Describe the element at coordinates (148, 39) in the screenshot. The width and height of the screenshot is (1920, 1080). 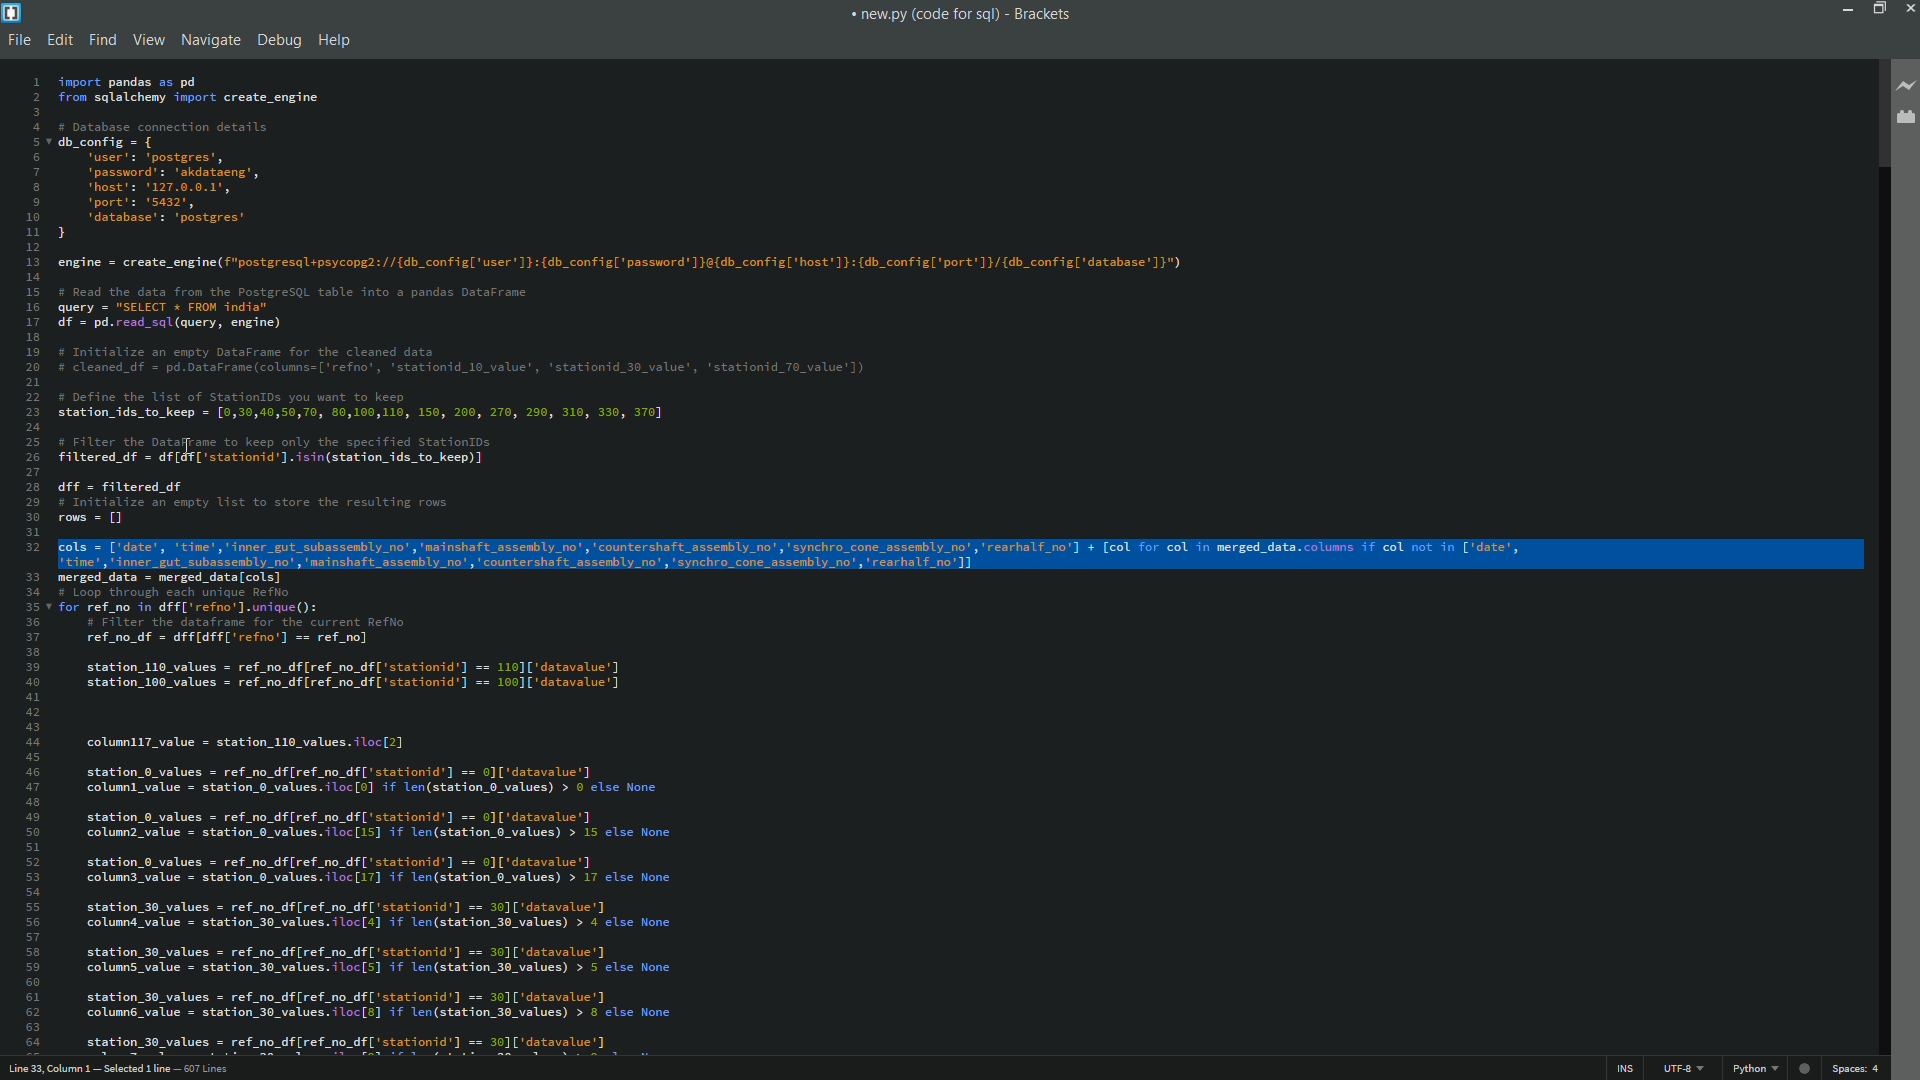
I see `view menu` at that location.